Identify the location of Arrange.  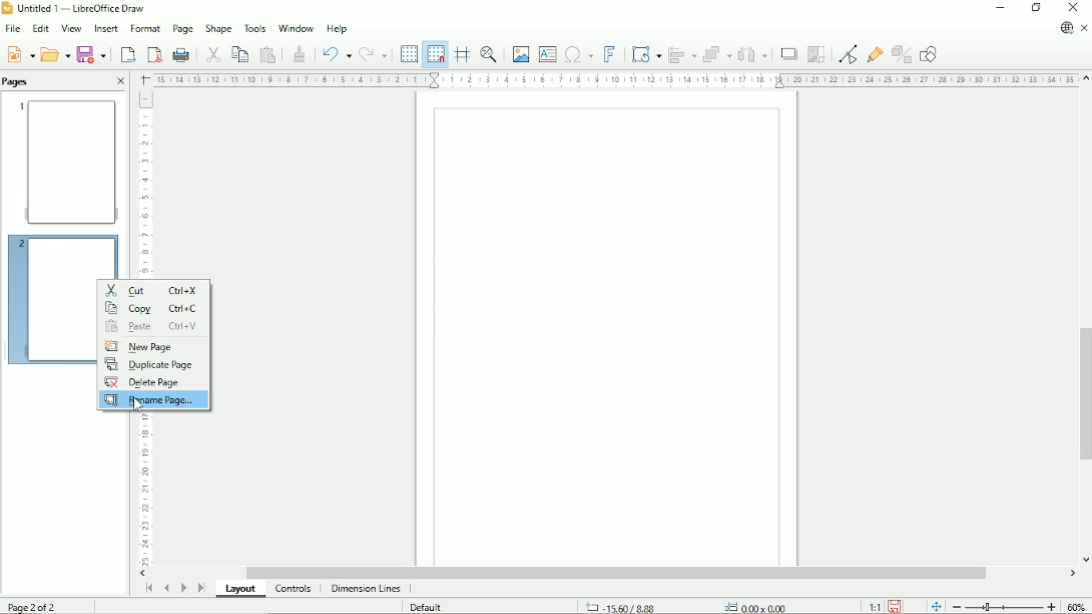
(717, 54).